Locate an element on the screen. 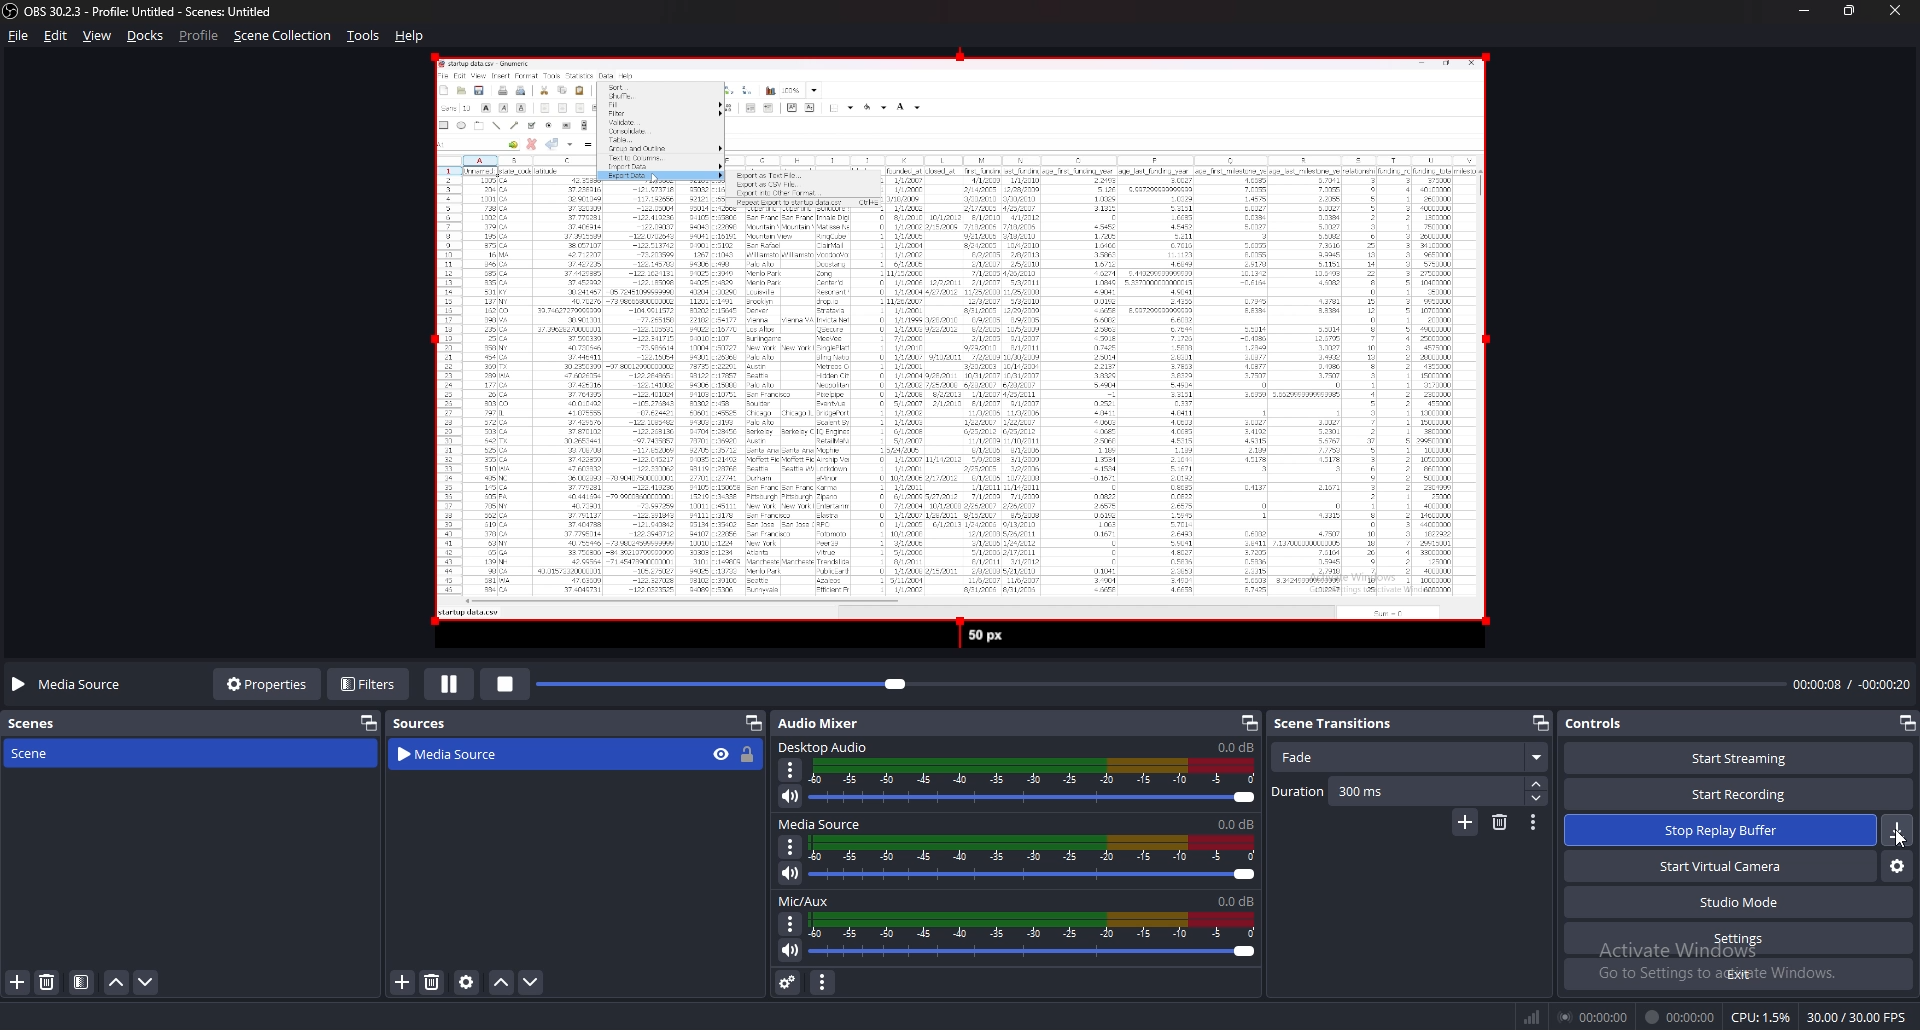 This screenshot has width=1920, height=1030. add scene is located at coordinates (18, 983).